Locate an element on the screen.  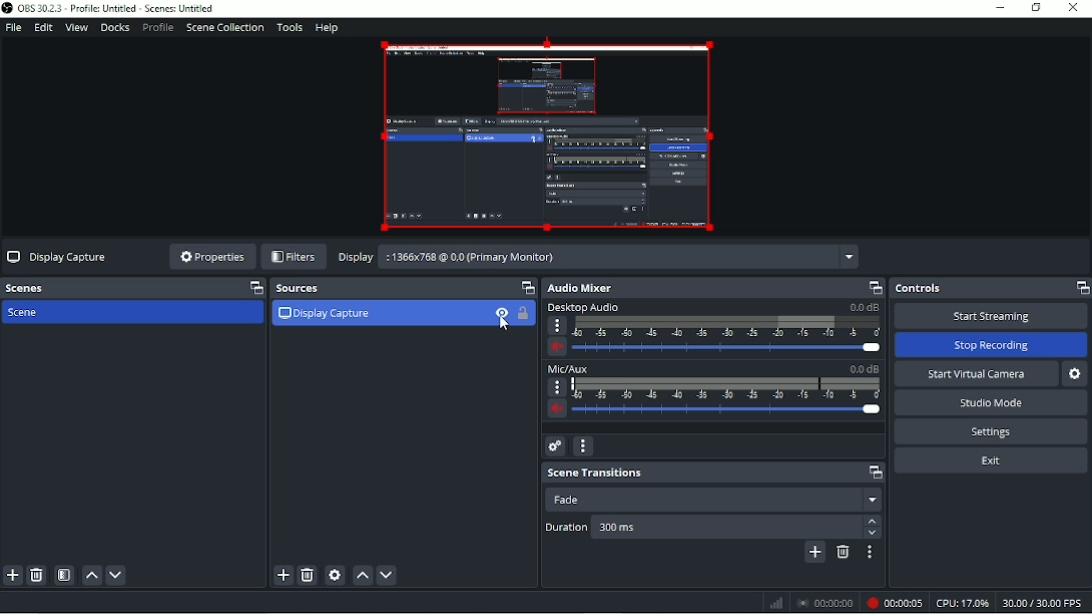
Stop recording is located at coordinates (825, 603).